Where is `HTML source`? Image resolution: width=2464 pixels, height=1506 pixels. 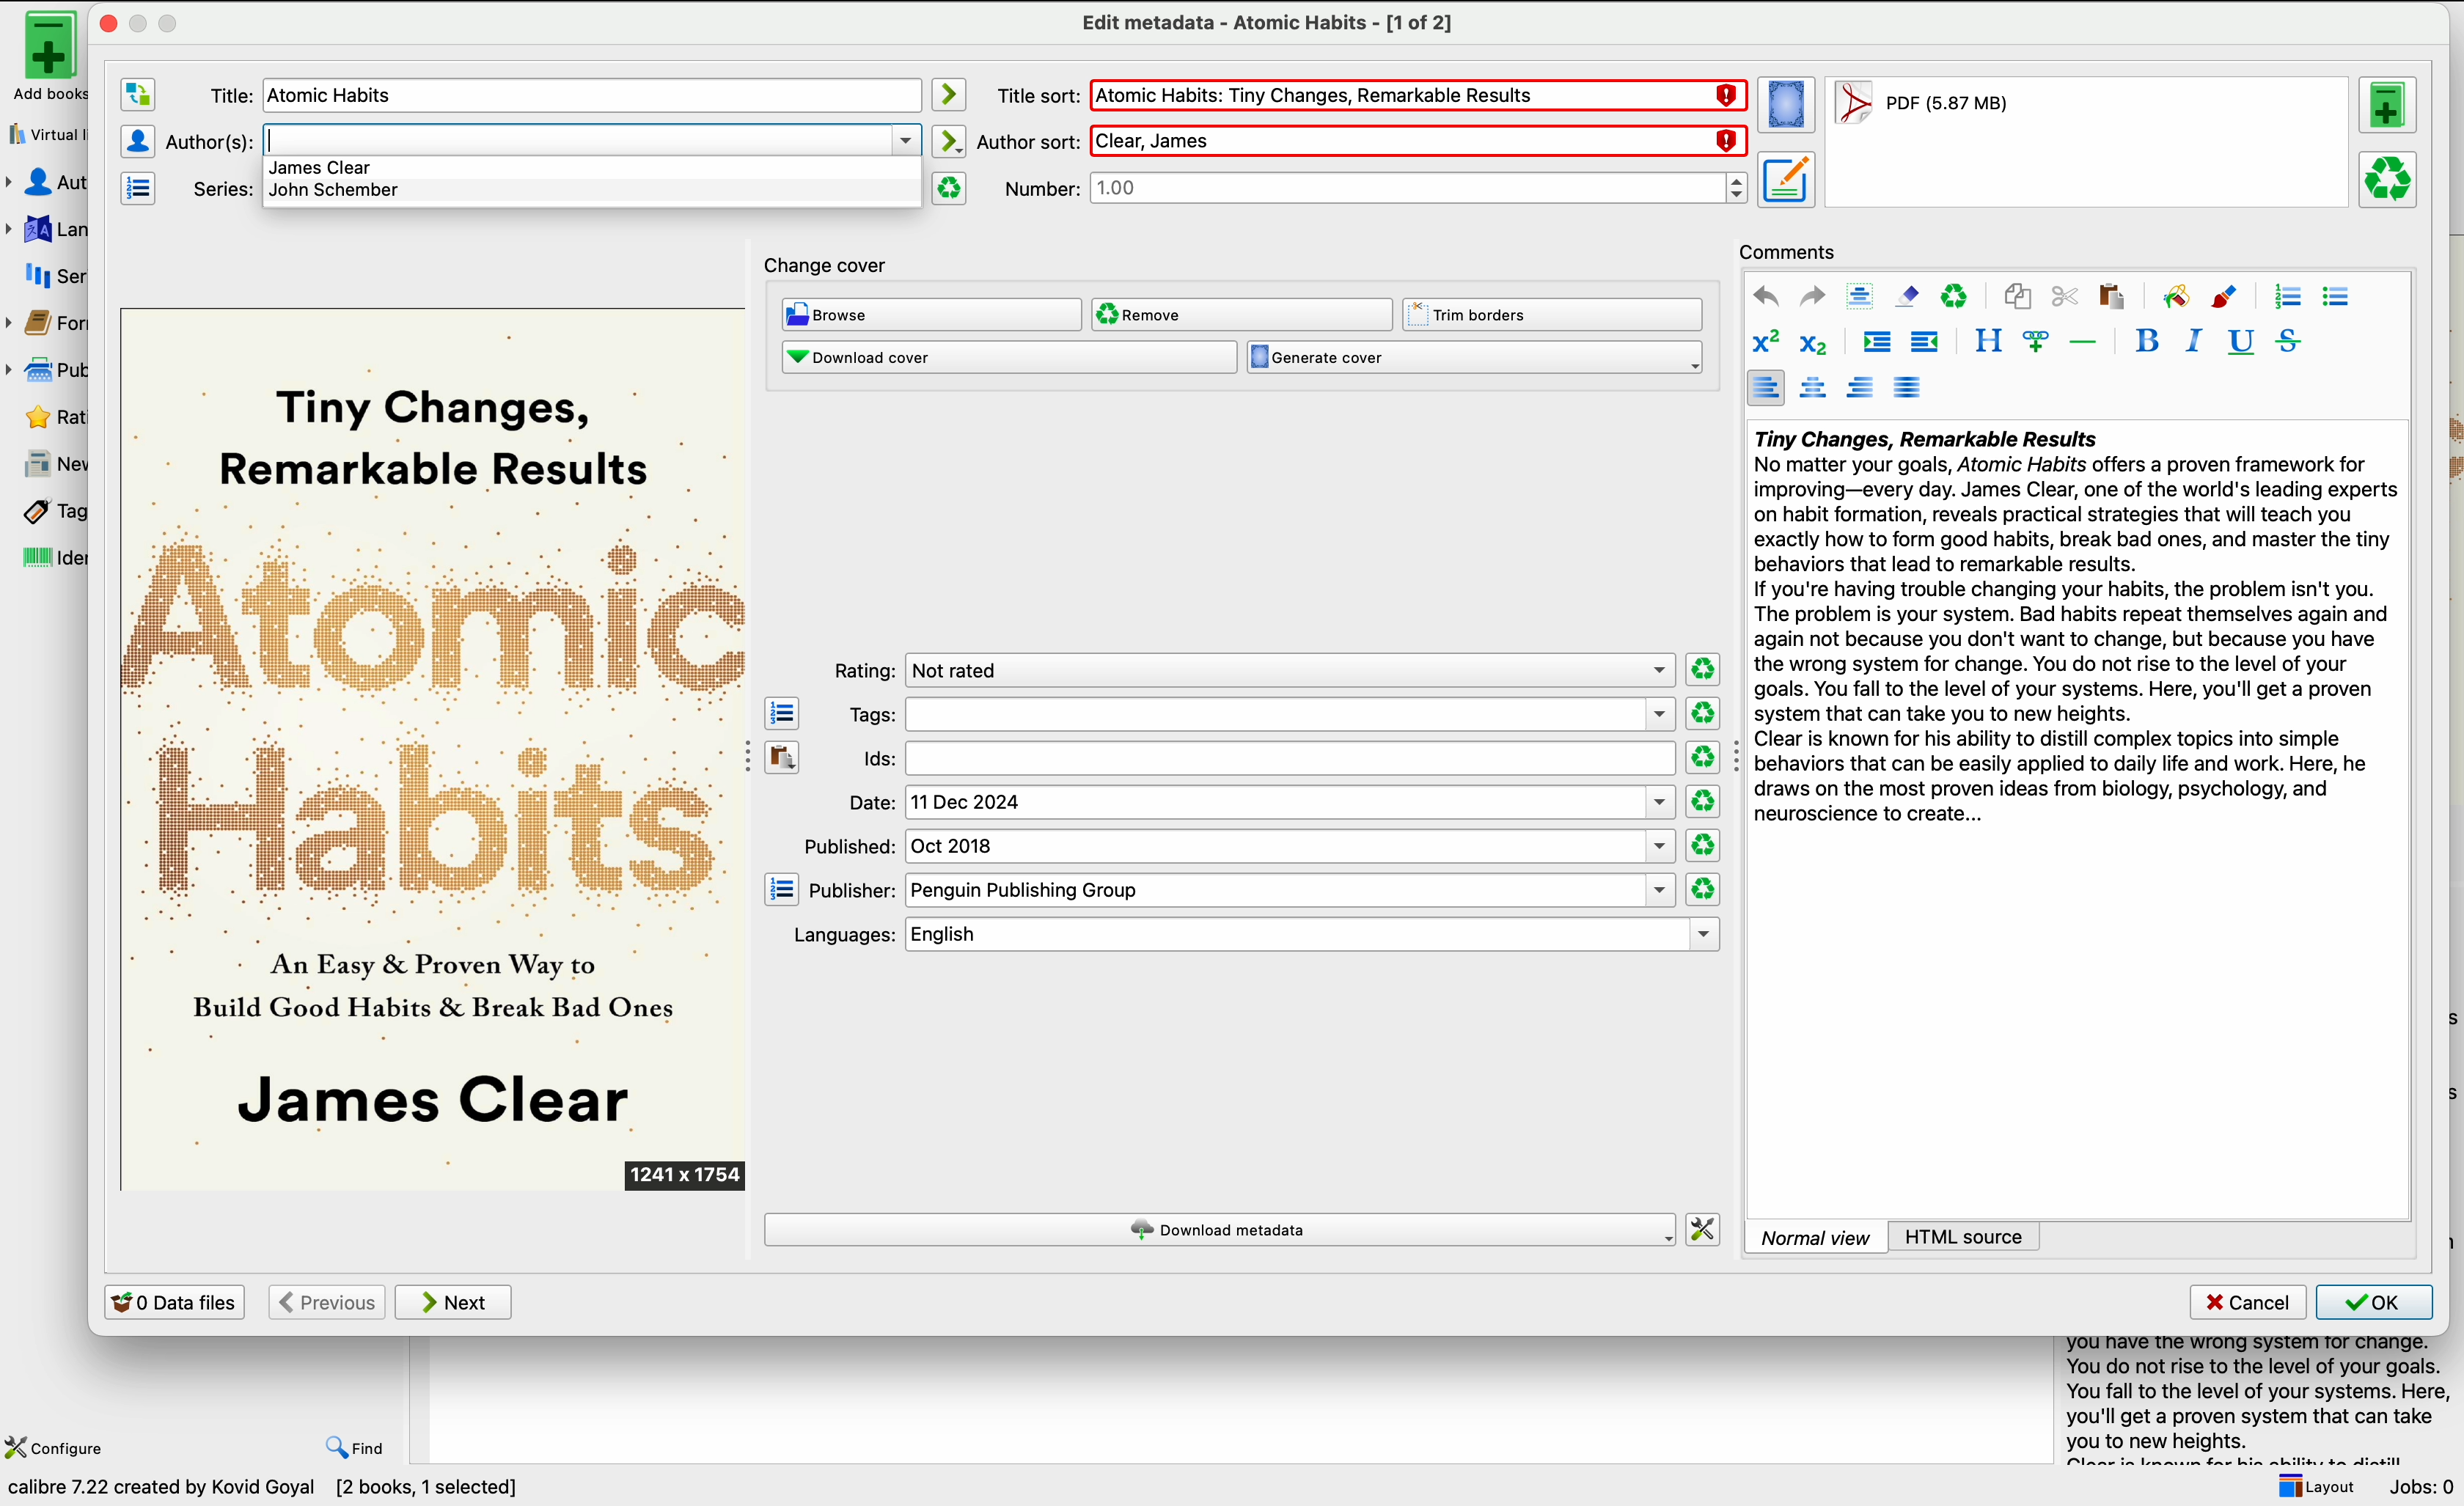 HTML source is located at coordinates (1965, 1236).